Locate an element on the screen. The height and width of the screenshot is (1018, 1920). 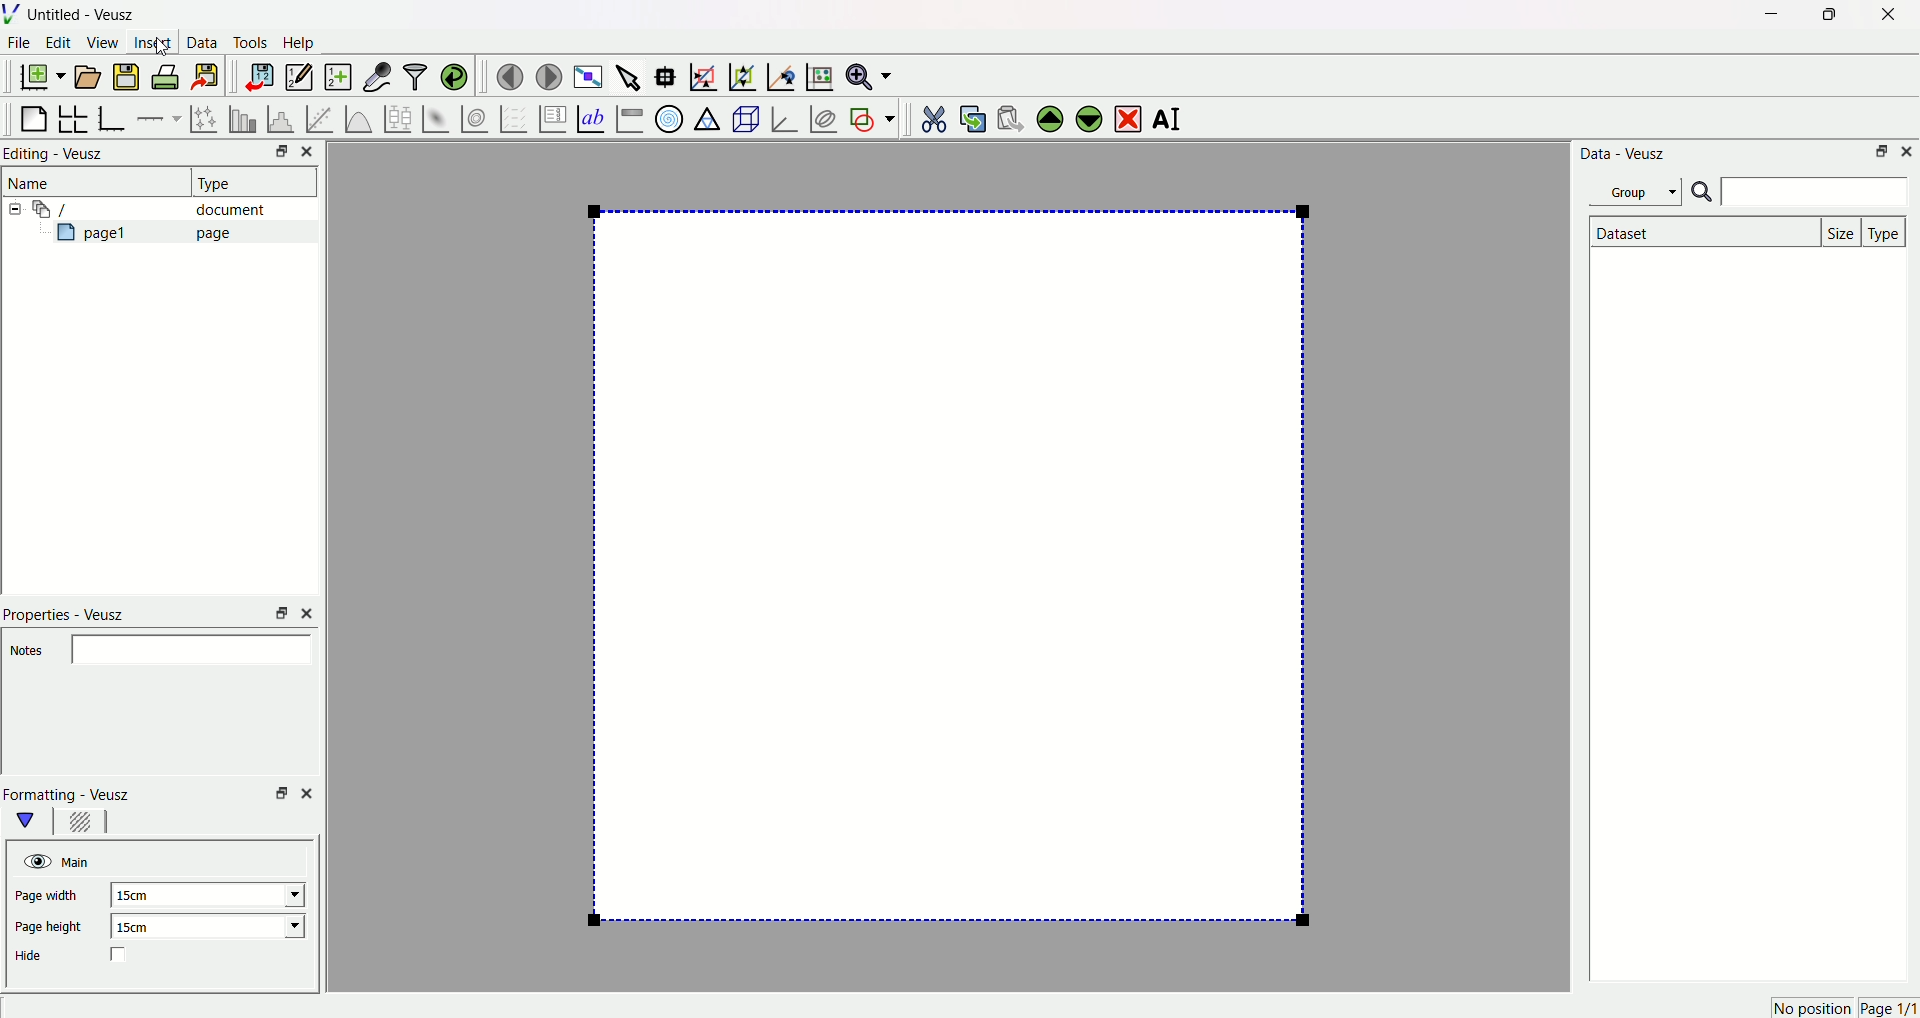
Name is located at coordinates (33, 183).